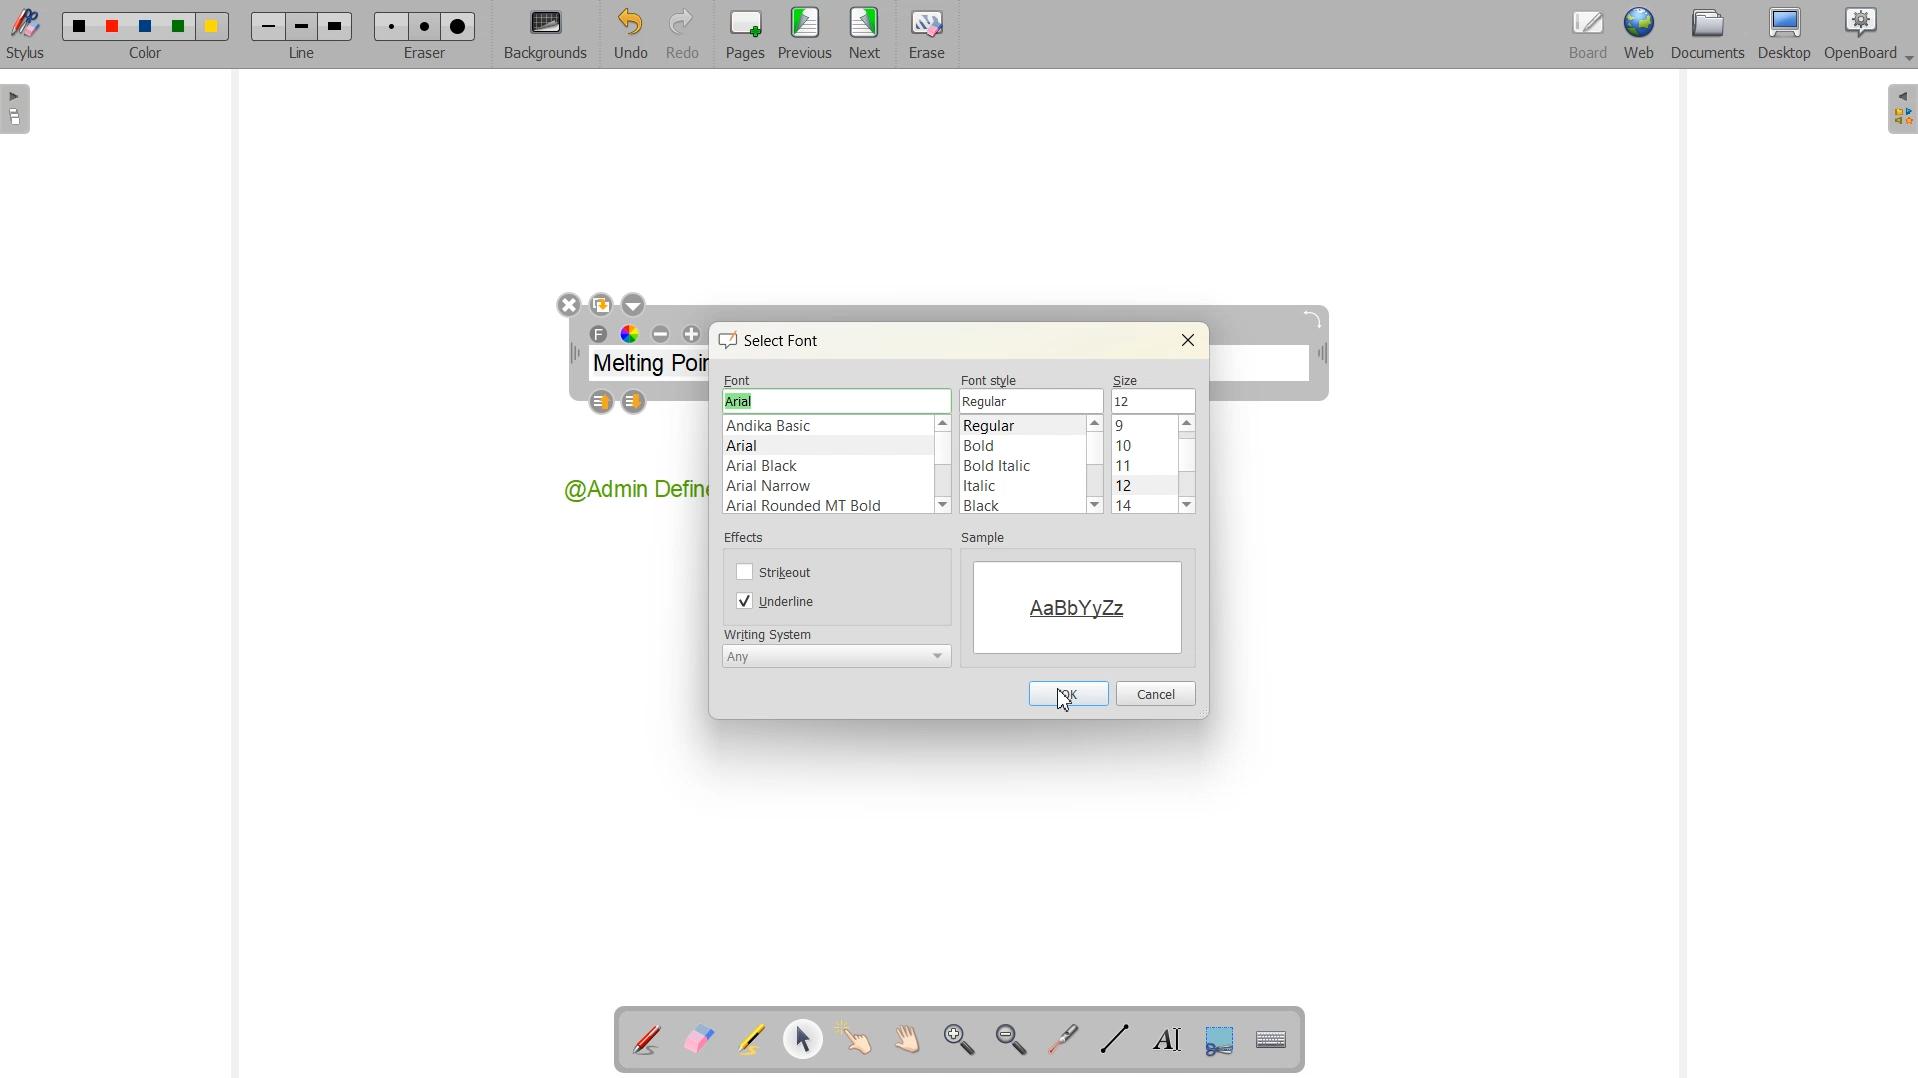 Image resolution: width=1918 pixels, height=1078 pixels. I want to click on Layer down, so click(635, 403).